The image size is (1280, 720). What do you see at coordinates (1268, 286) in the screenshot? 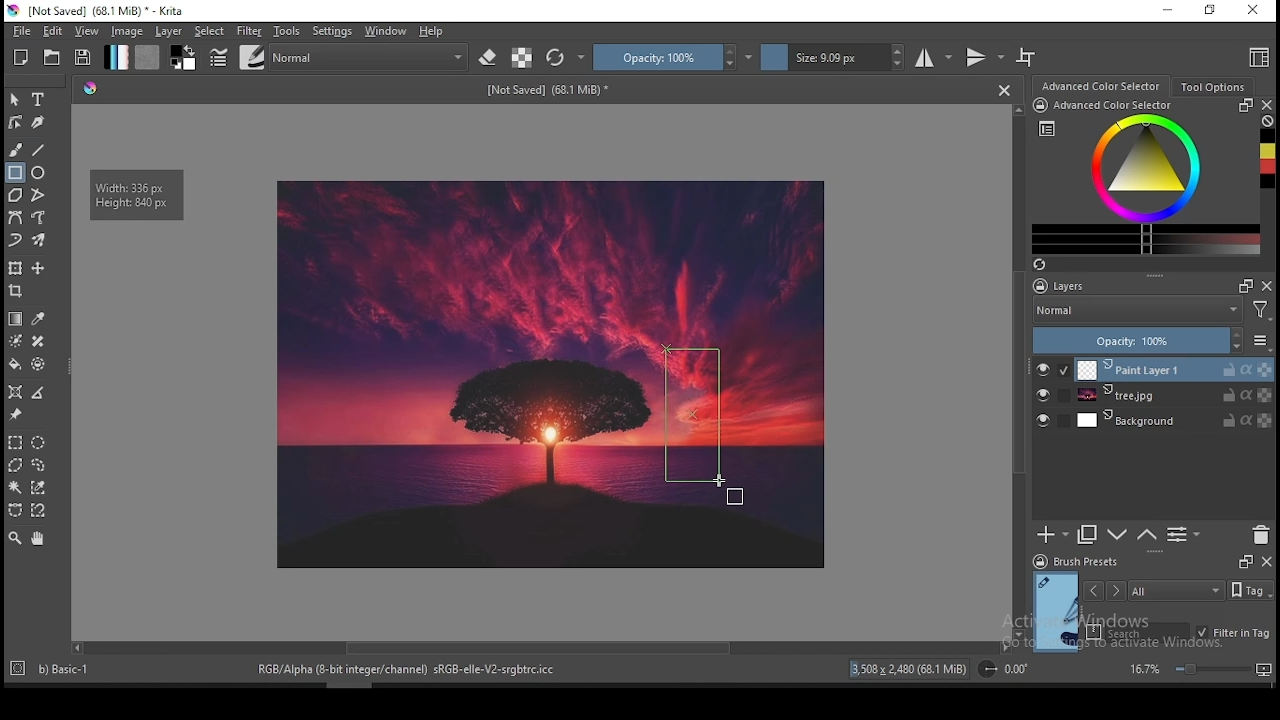
I see `close docker` at bounding box center [1268, 286].